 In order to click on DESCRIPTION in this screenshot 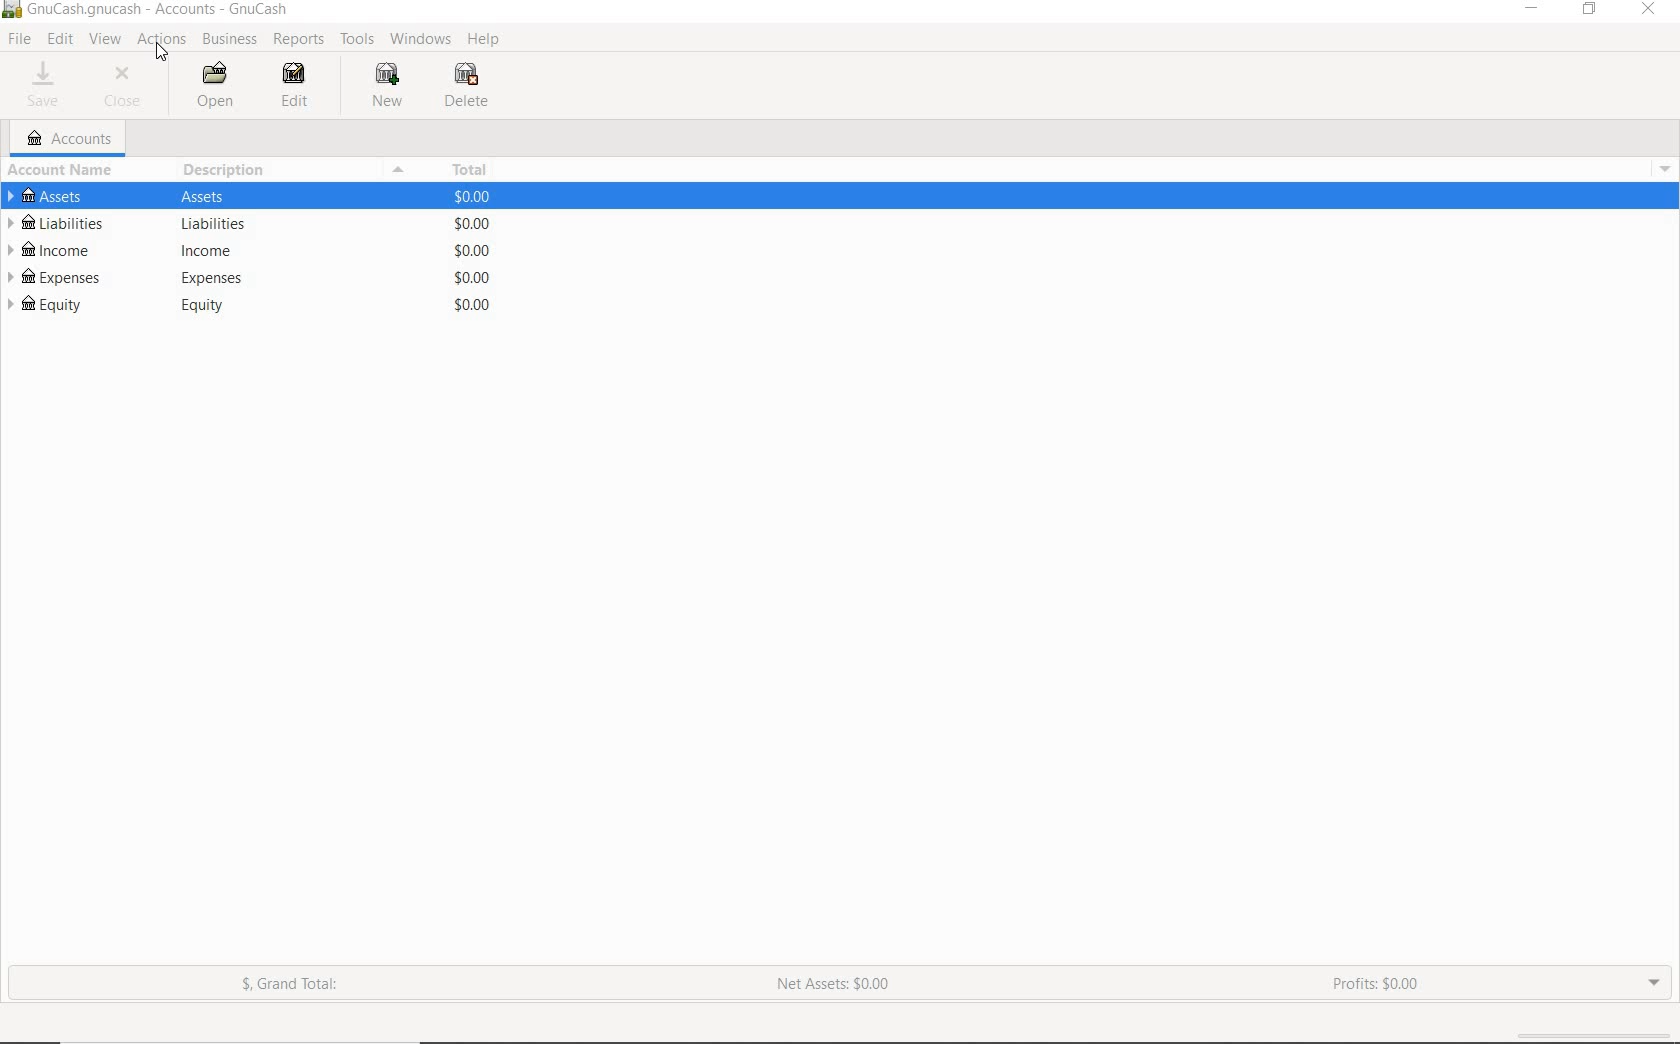, I will do `click(228, 169)`.